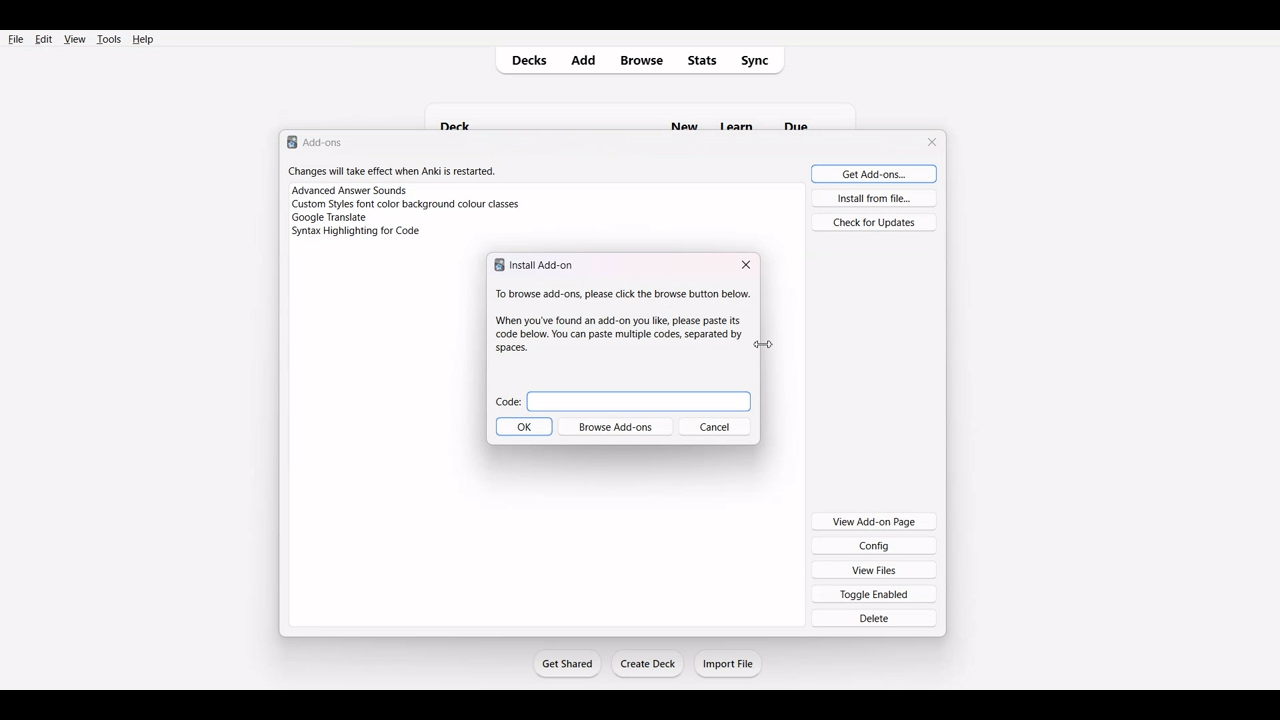 Image resolution: width=1280 pixels, height=720 pixels. Describe the element at coordinates (874, 221) in the screenshot. I see `Check for Updates` at that location.